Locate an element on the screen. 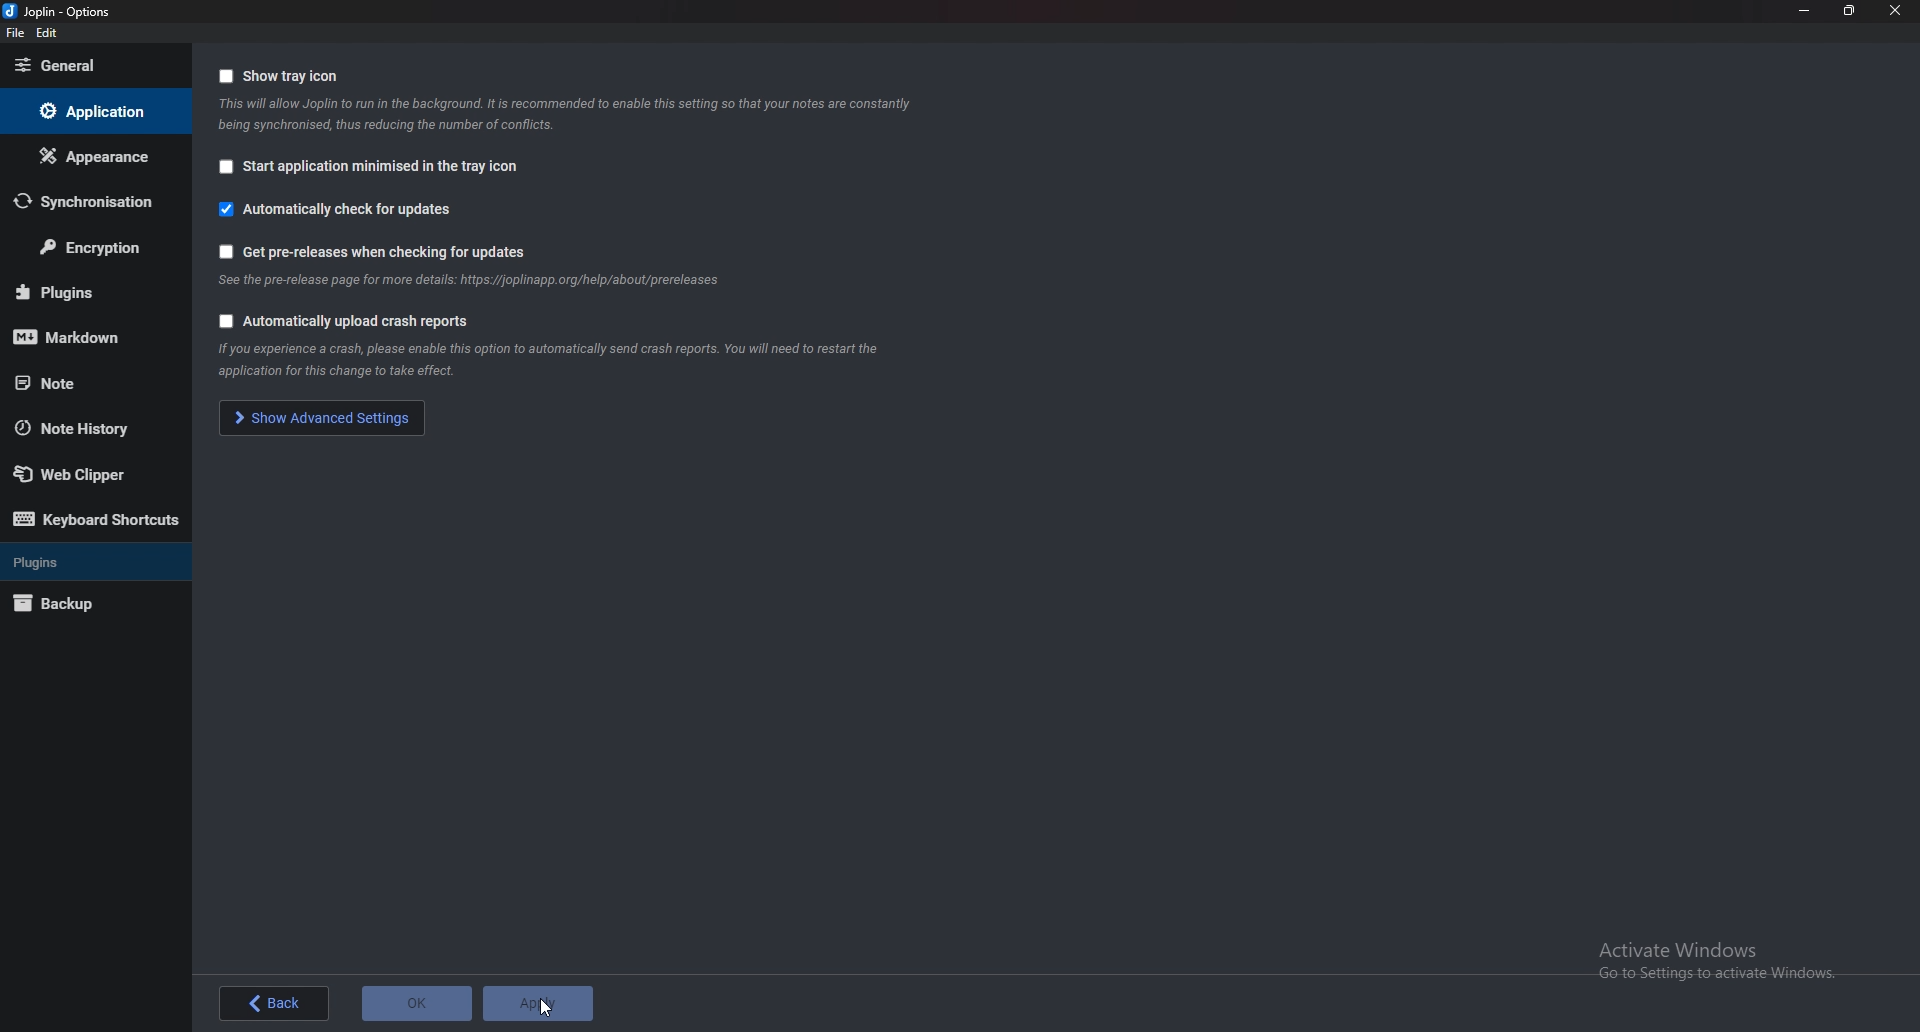 The width and height of the screenshot is (1920, 1032). close is located at coordinates (1895, 10).